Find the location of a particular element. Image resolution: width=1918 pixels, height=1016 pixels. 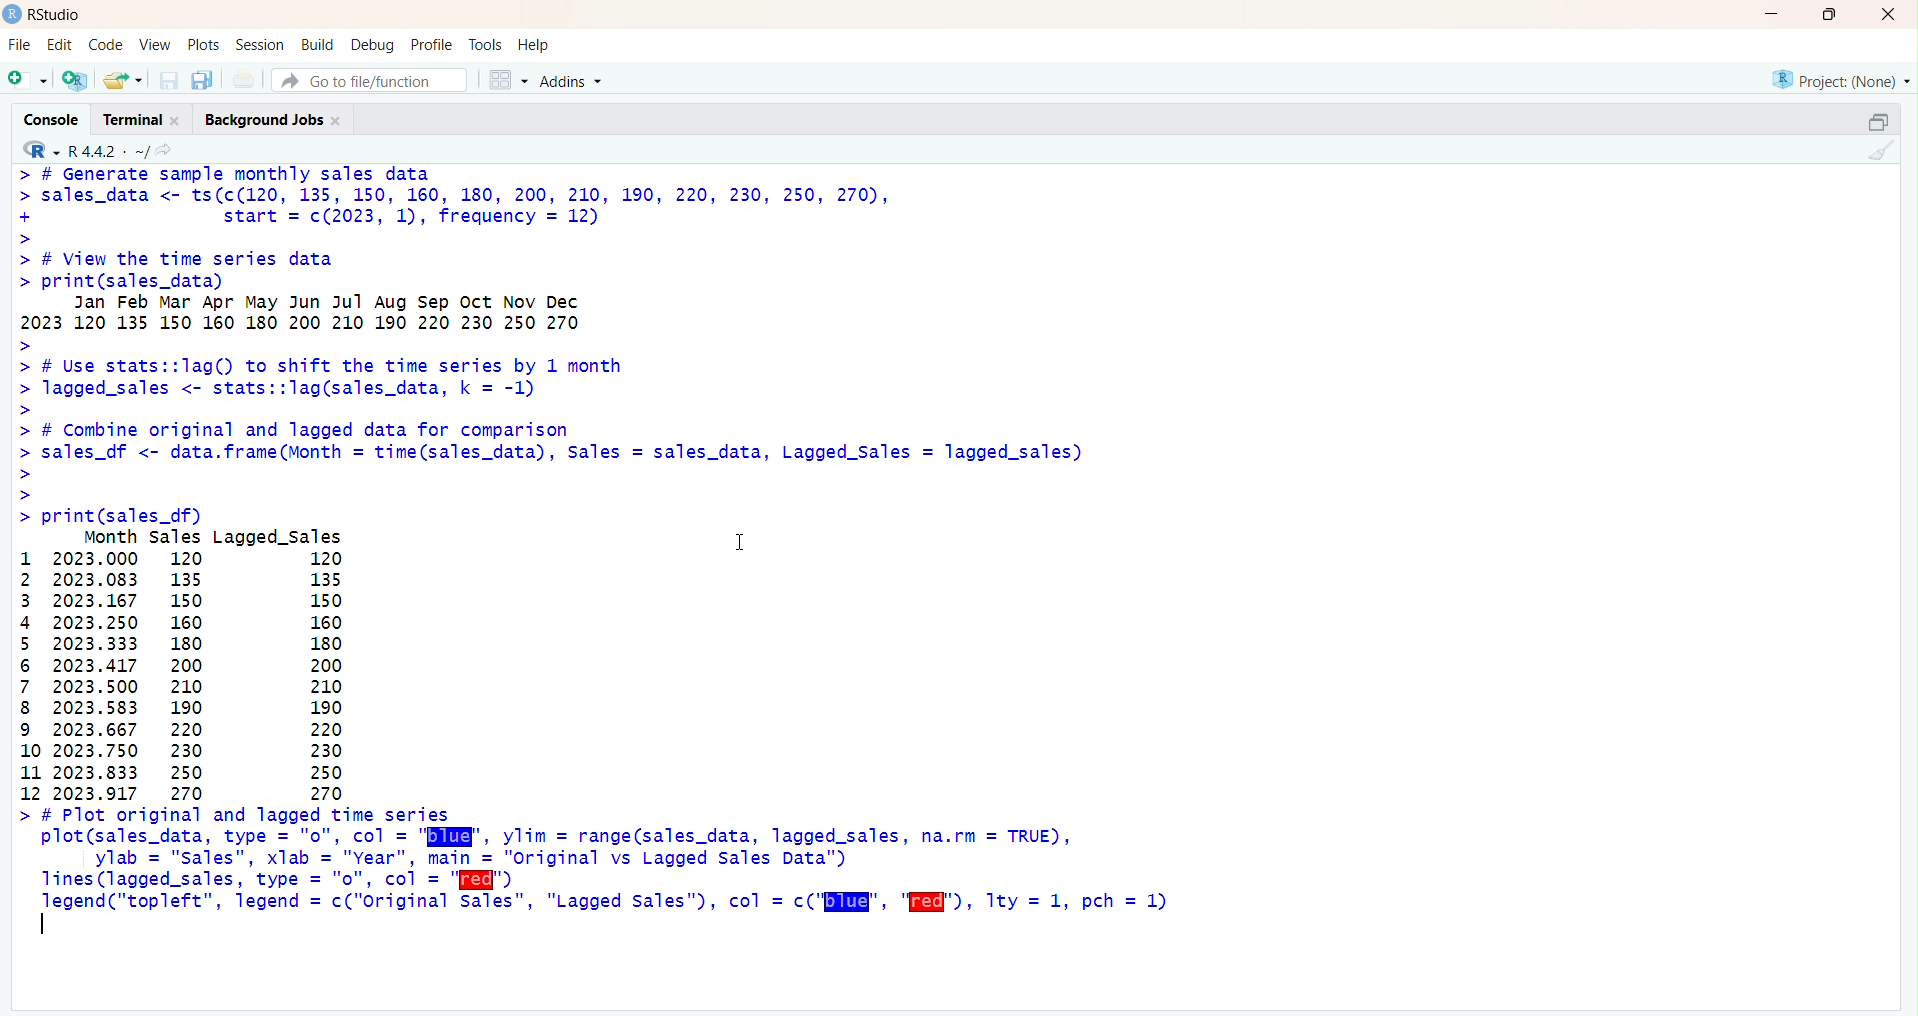

Rstudio is located at coordinates (44, 15).